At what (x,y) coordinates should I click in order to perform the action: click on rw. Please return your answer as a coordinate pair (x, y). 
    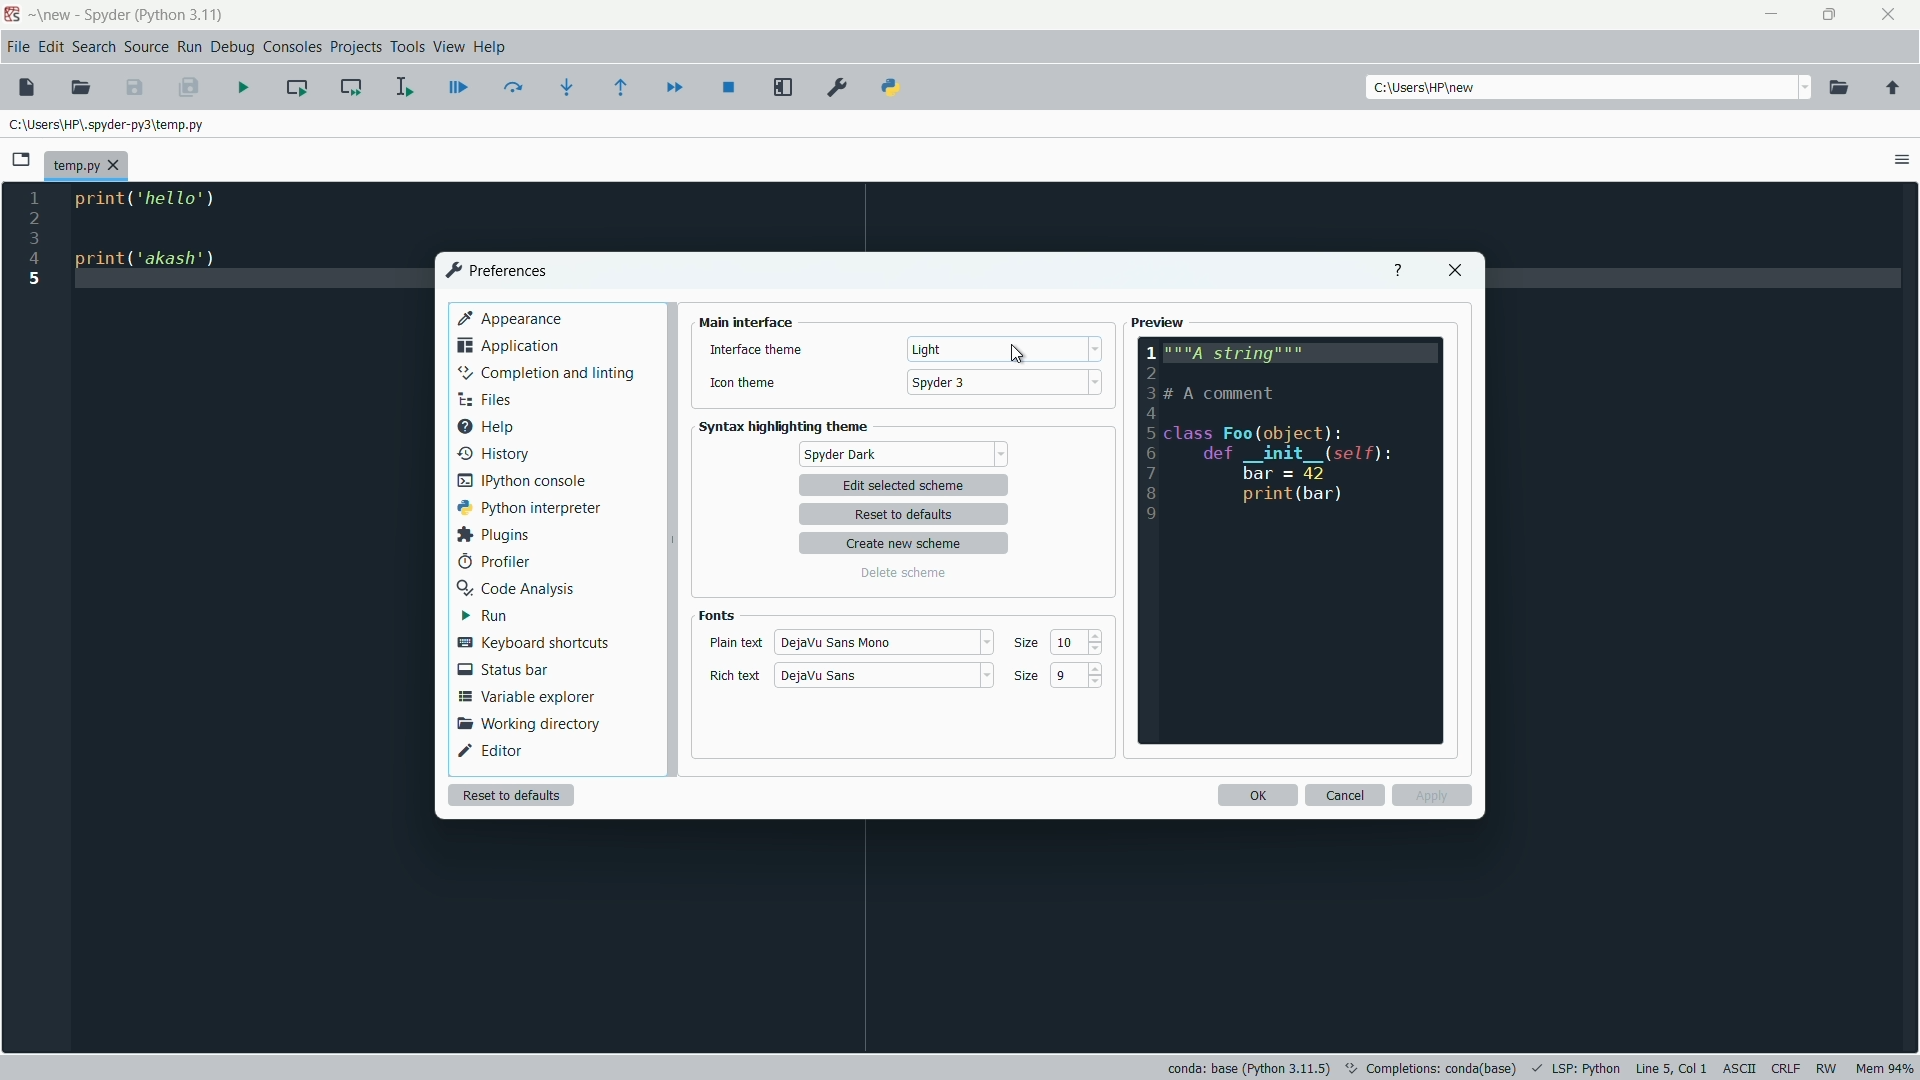
    Looking at the image, I should click on (1829, 1068).